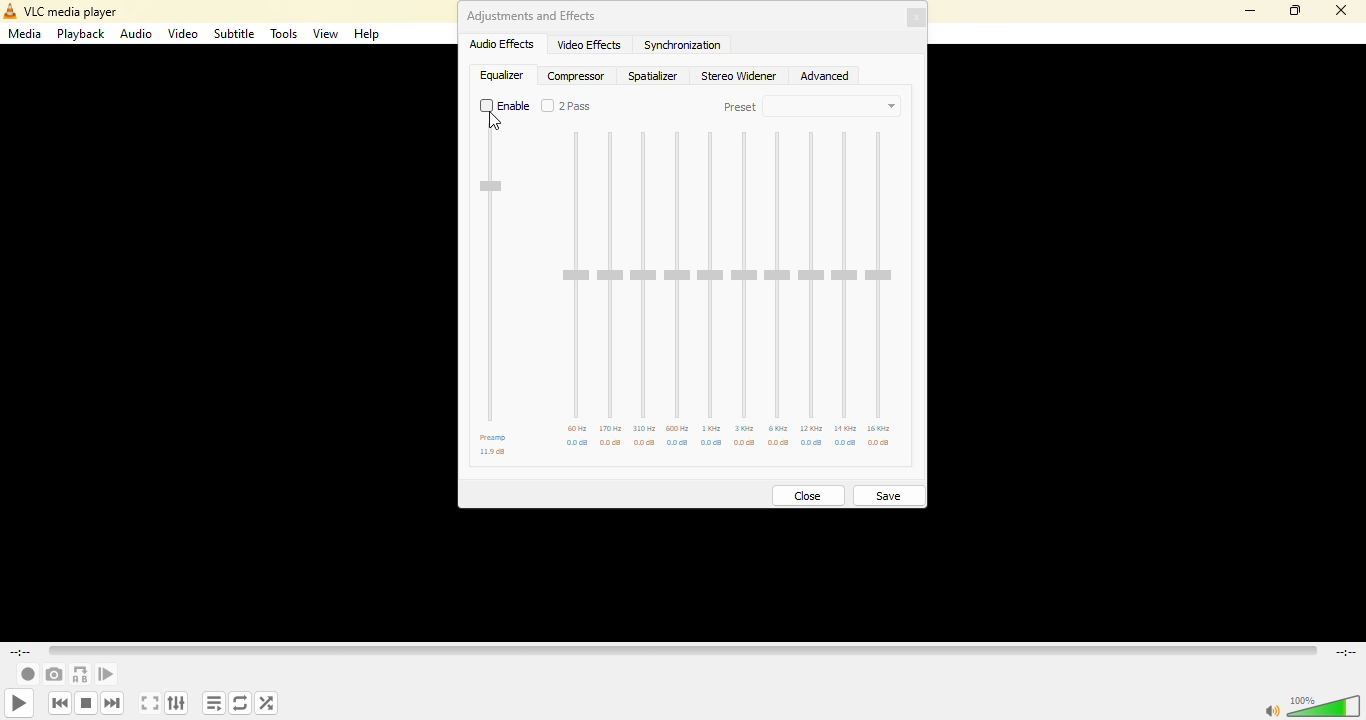 This screenshot has width=1366, height=720. What do you see at coordinates (492, 453) in the screenshot?
I see `db` at bounding box center [492, 453].